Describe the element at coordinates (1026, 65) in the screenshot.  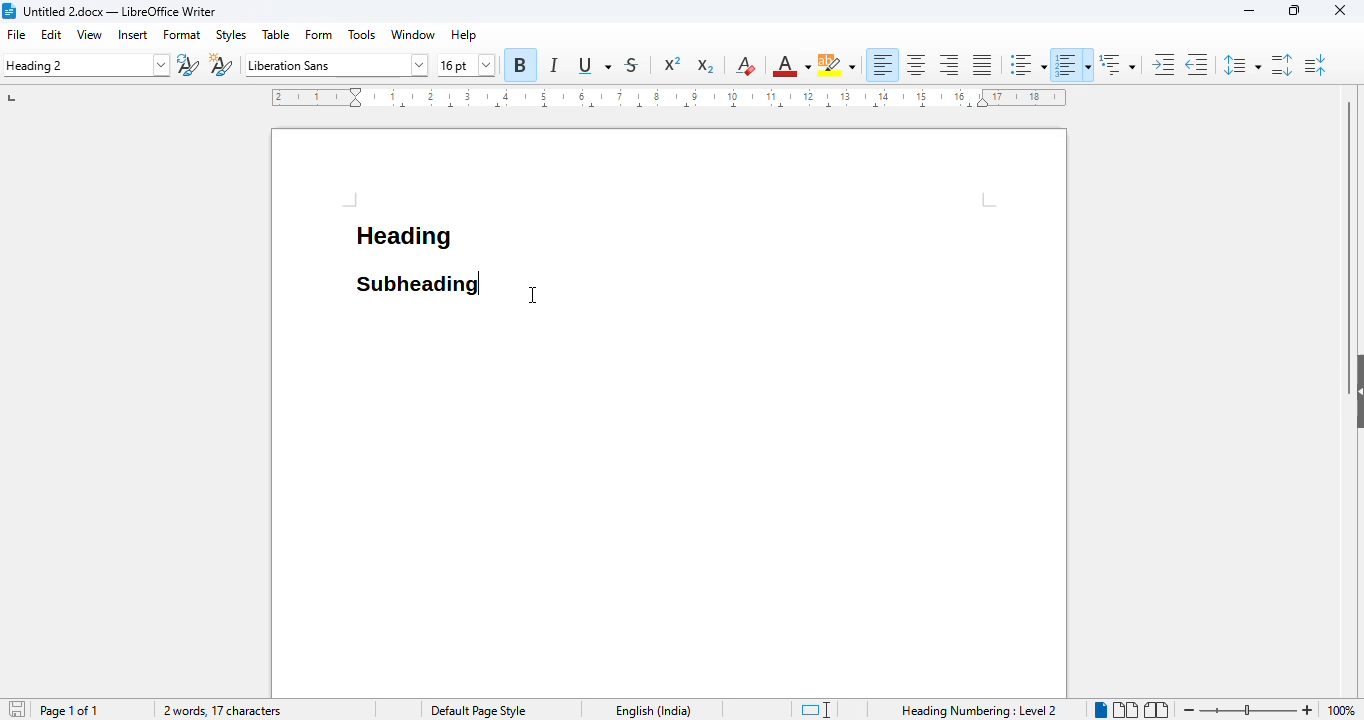
I see `toggle unordered list` at that location.